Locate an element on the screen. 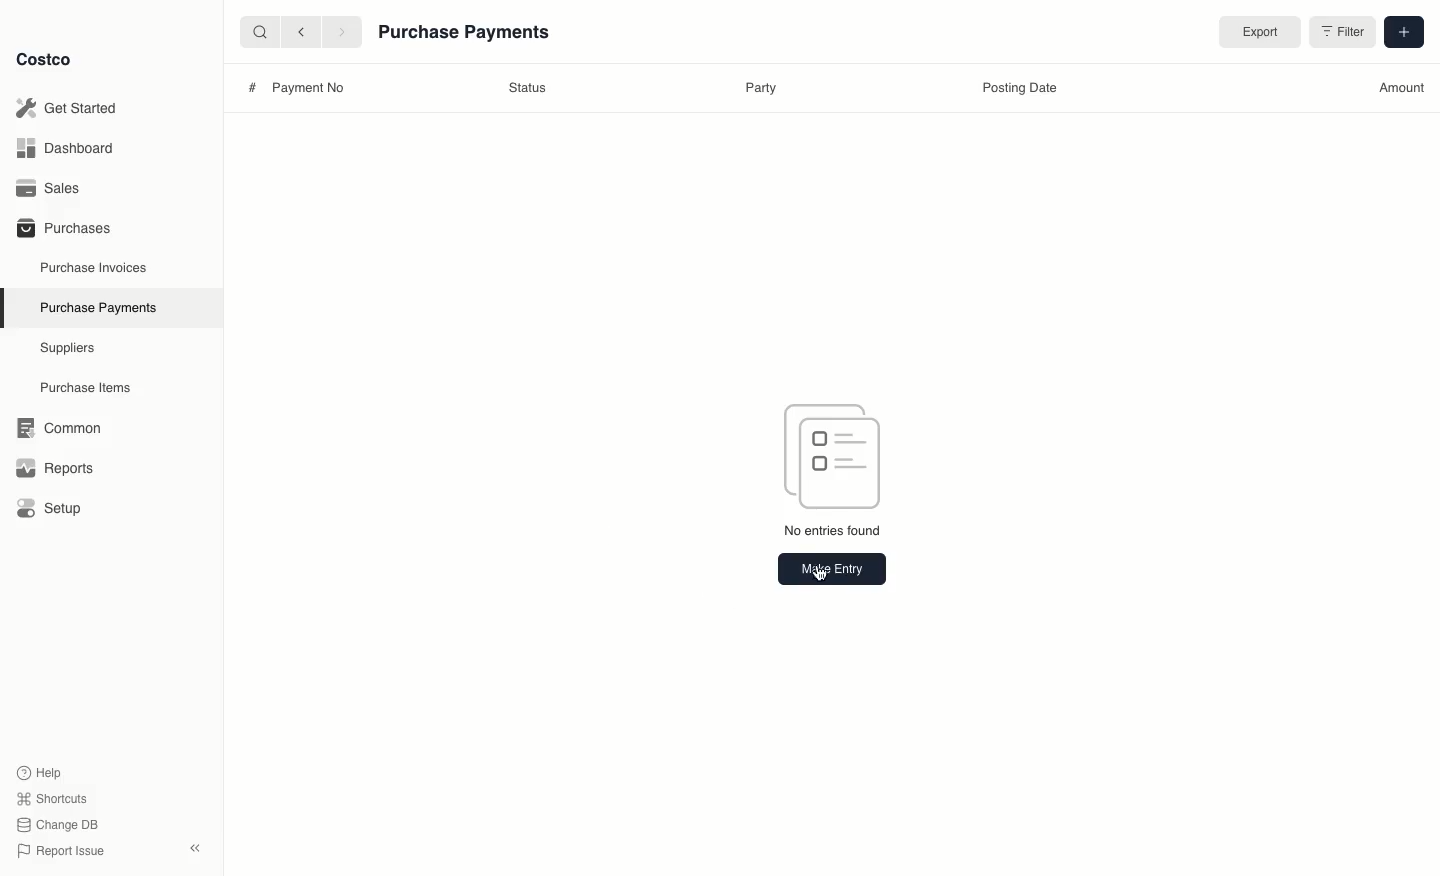  # is located at coordinates (252, 87).